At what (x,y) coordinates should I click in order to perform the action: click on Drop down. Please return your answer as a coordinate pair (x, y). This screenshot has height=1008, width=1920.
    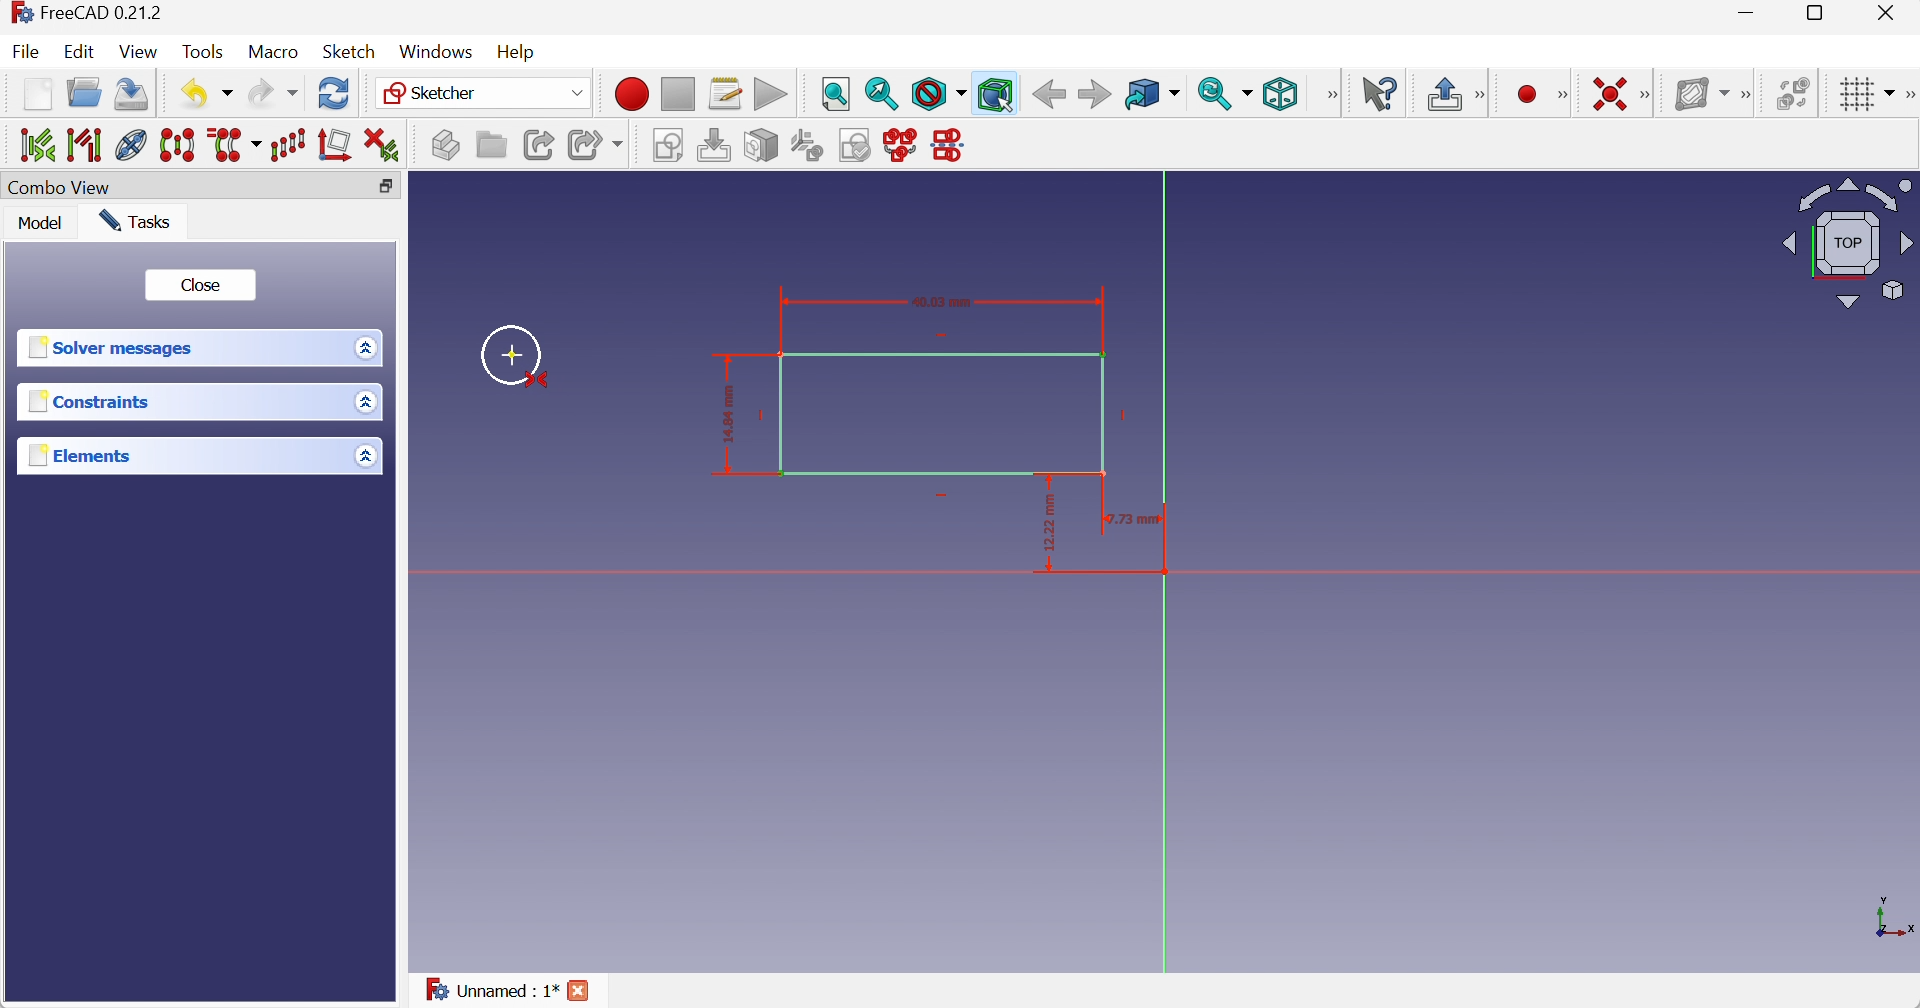
    Looking at the image, I should click on (369, 402).